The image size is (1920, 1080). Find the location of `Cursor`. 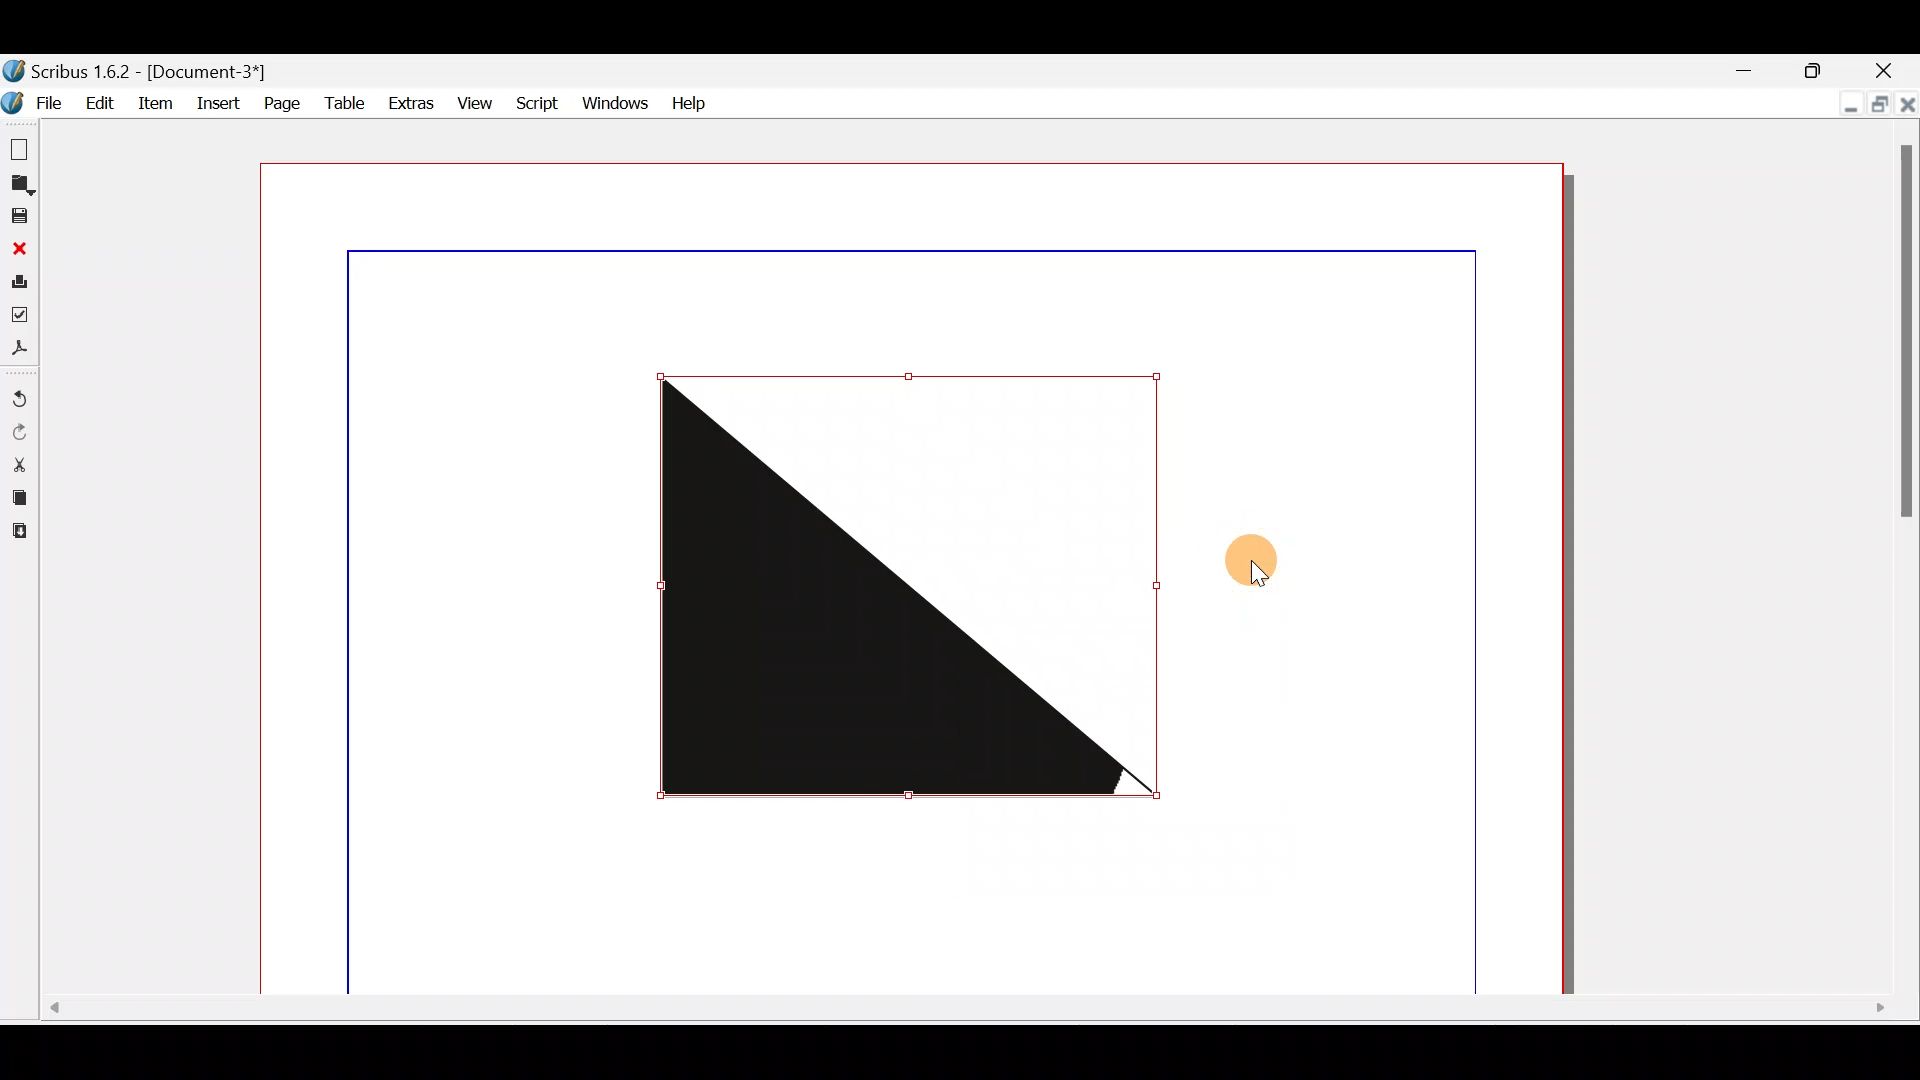

Cursor is located at coordinates (1262, 569).